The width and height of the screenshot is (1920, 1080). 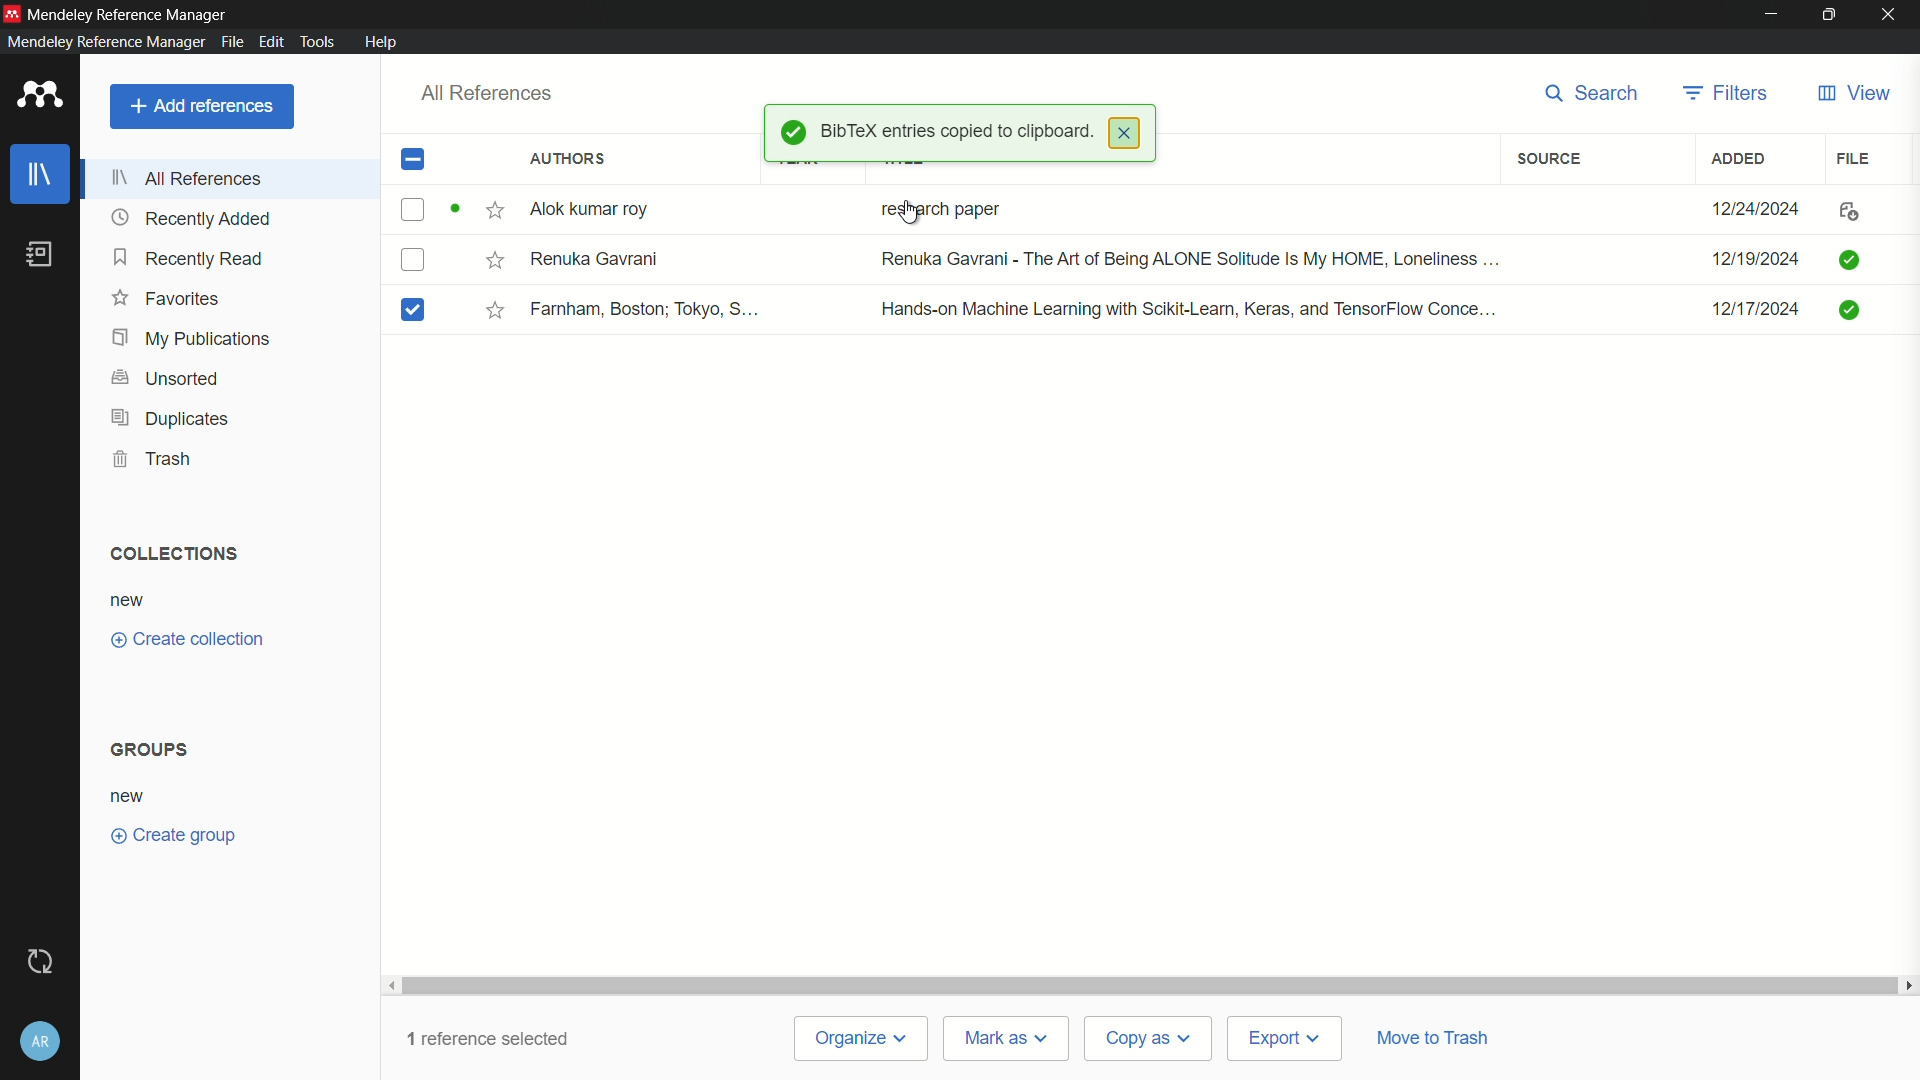 What do you see at coordinates (40, 174) in the screenshot?
I see `library` at bounding box center [40, 174].